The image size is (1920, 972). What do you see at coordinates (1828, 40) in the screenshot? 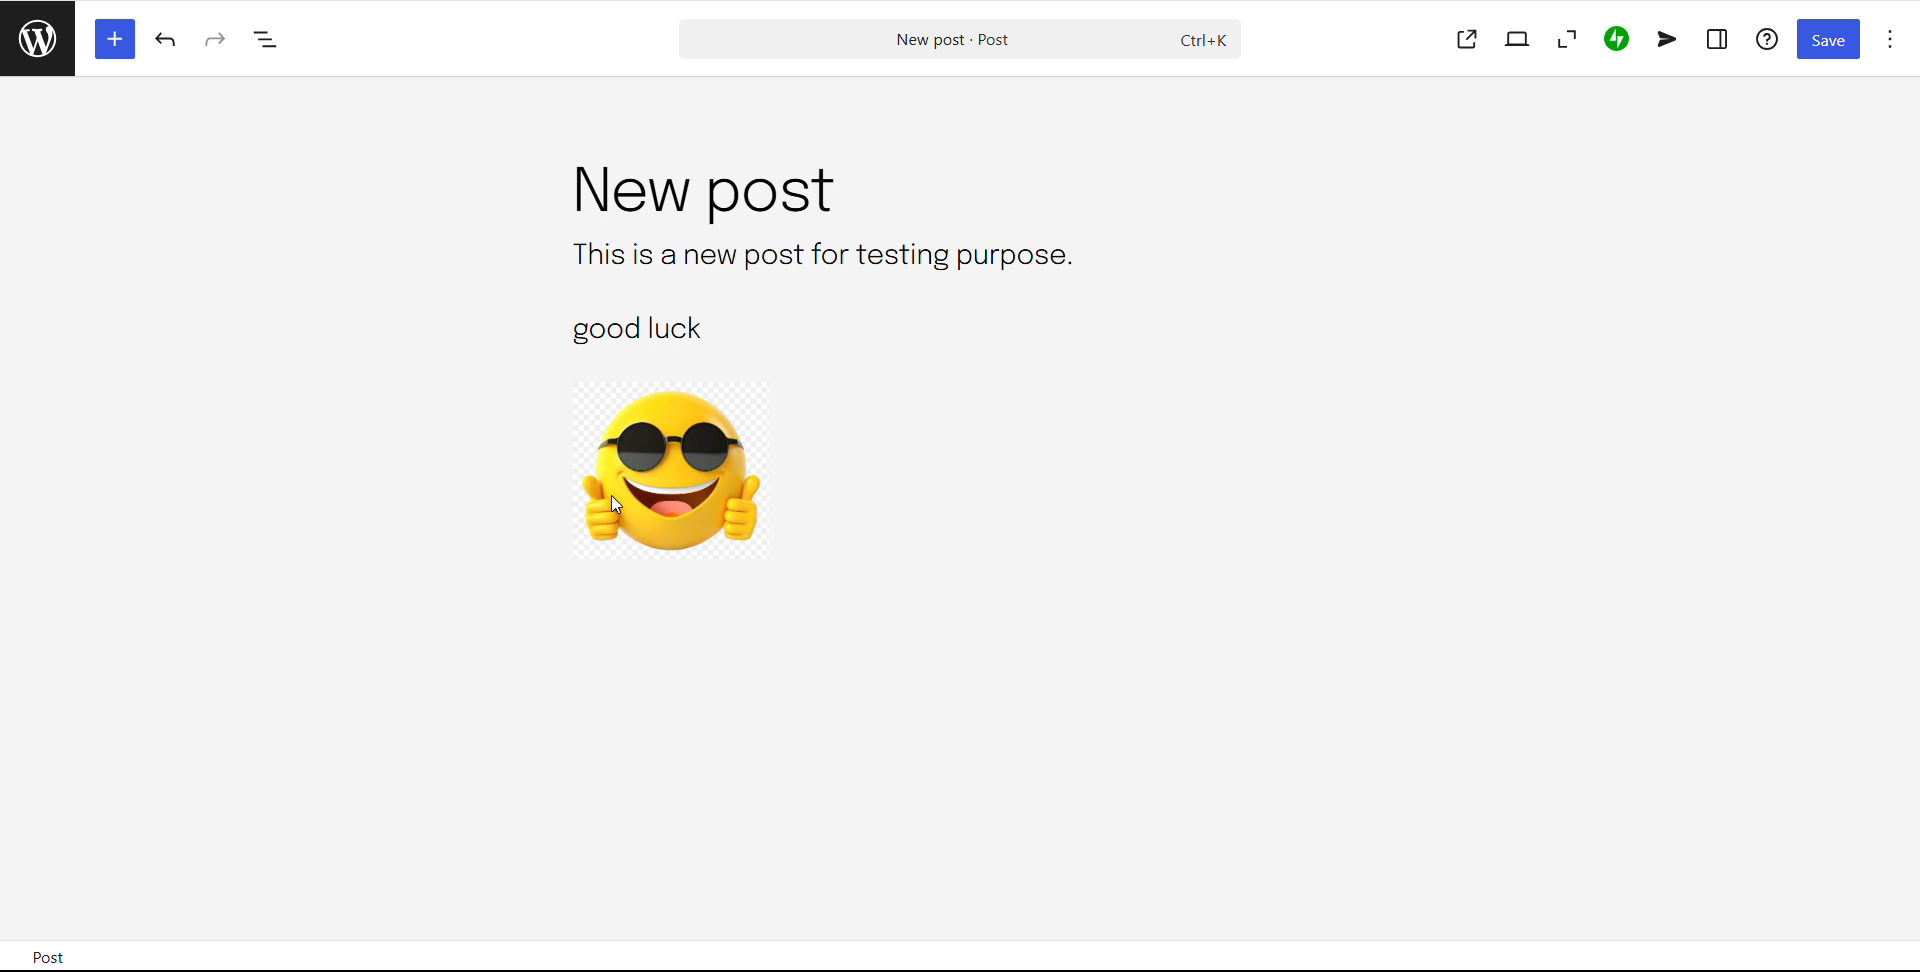
I see `save` at bounding box center [1828, 40].